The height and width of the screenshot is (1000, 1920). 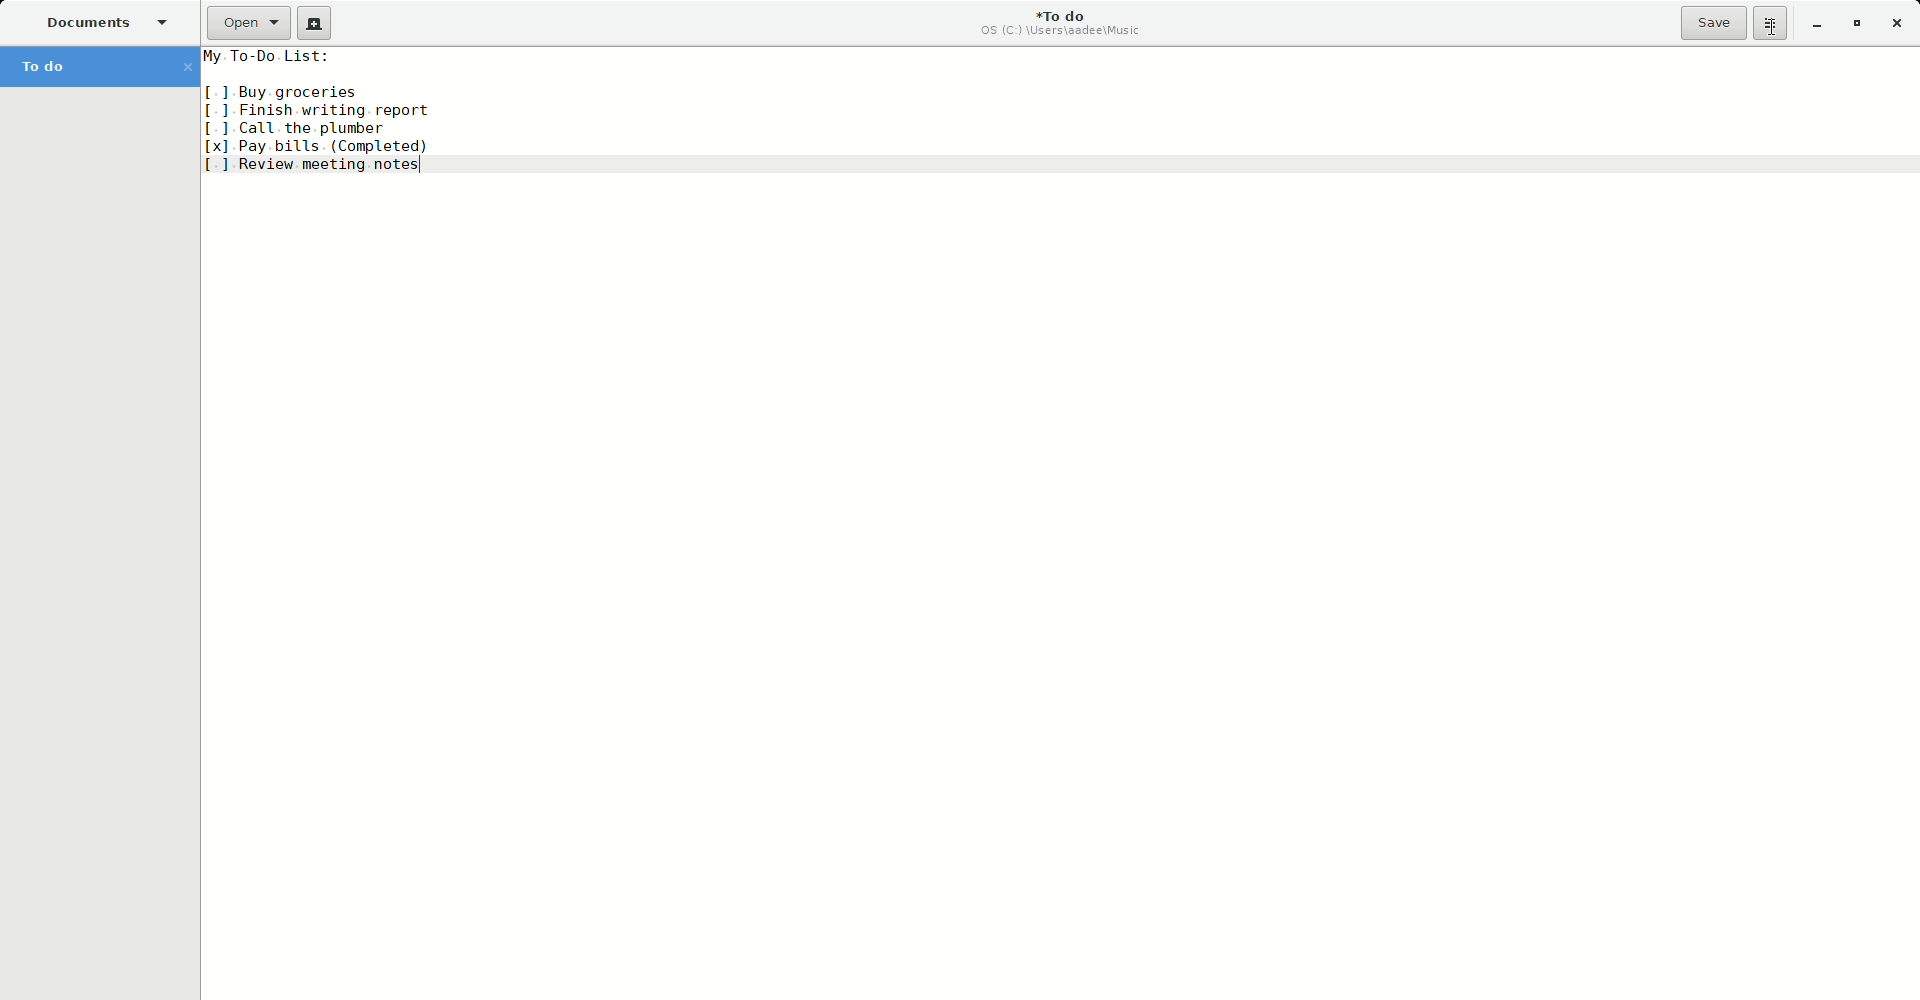 What do you see at coordinates (1897, 25) in the screenshot?
I see `Close` at bounding box center [1897, 25].